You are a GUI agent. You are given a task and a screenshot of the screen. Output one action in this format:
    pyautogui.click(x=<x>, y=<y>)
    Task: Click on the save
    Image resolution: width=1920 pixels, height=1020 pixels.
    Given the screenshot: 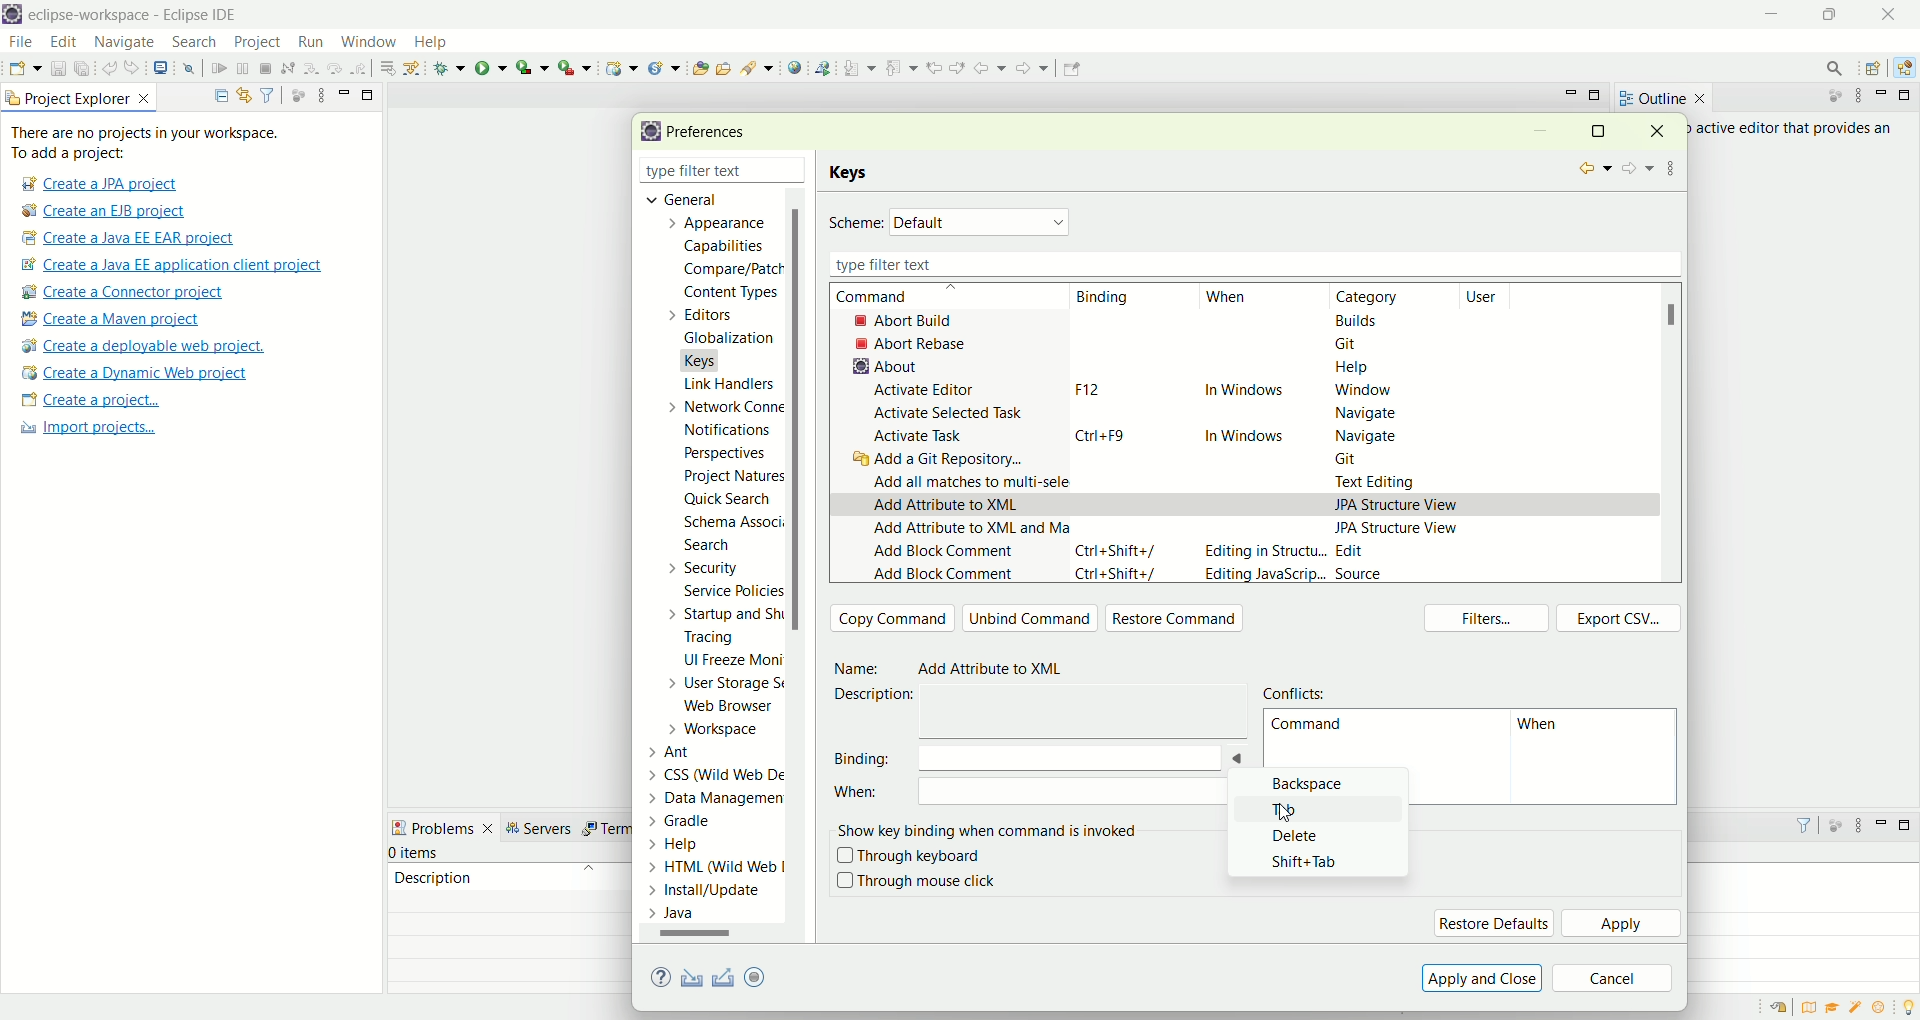 What is the action you would take?
    pyautogui.click(x=60, y=69)
    